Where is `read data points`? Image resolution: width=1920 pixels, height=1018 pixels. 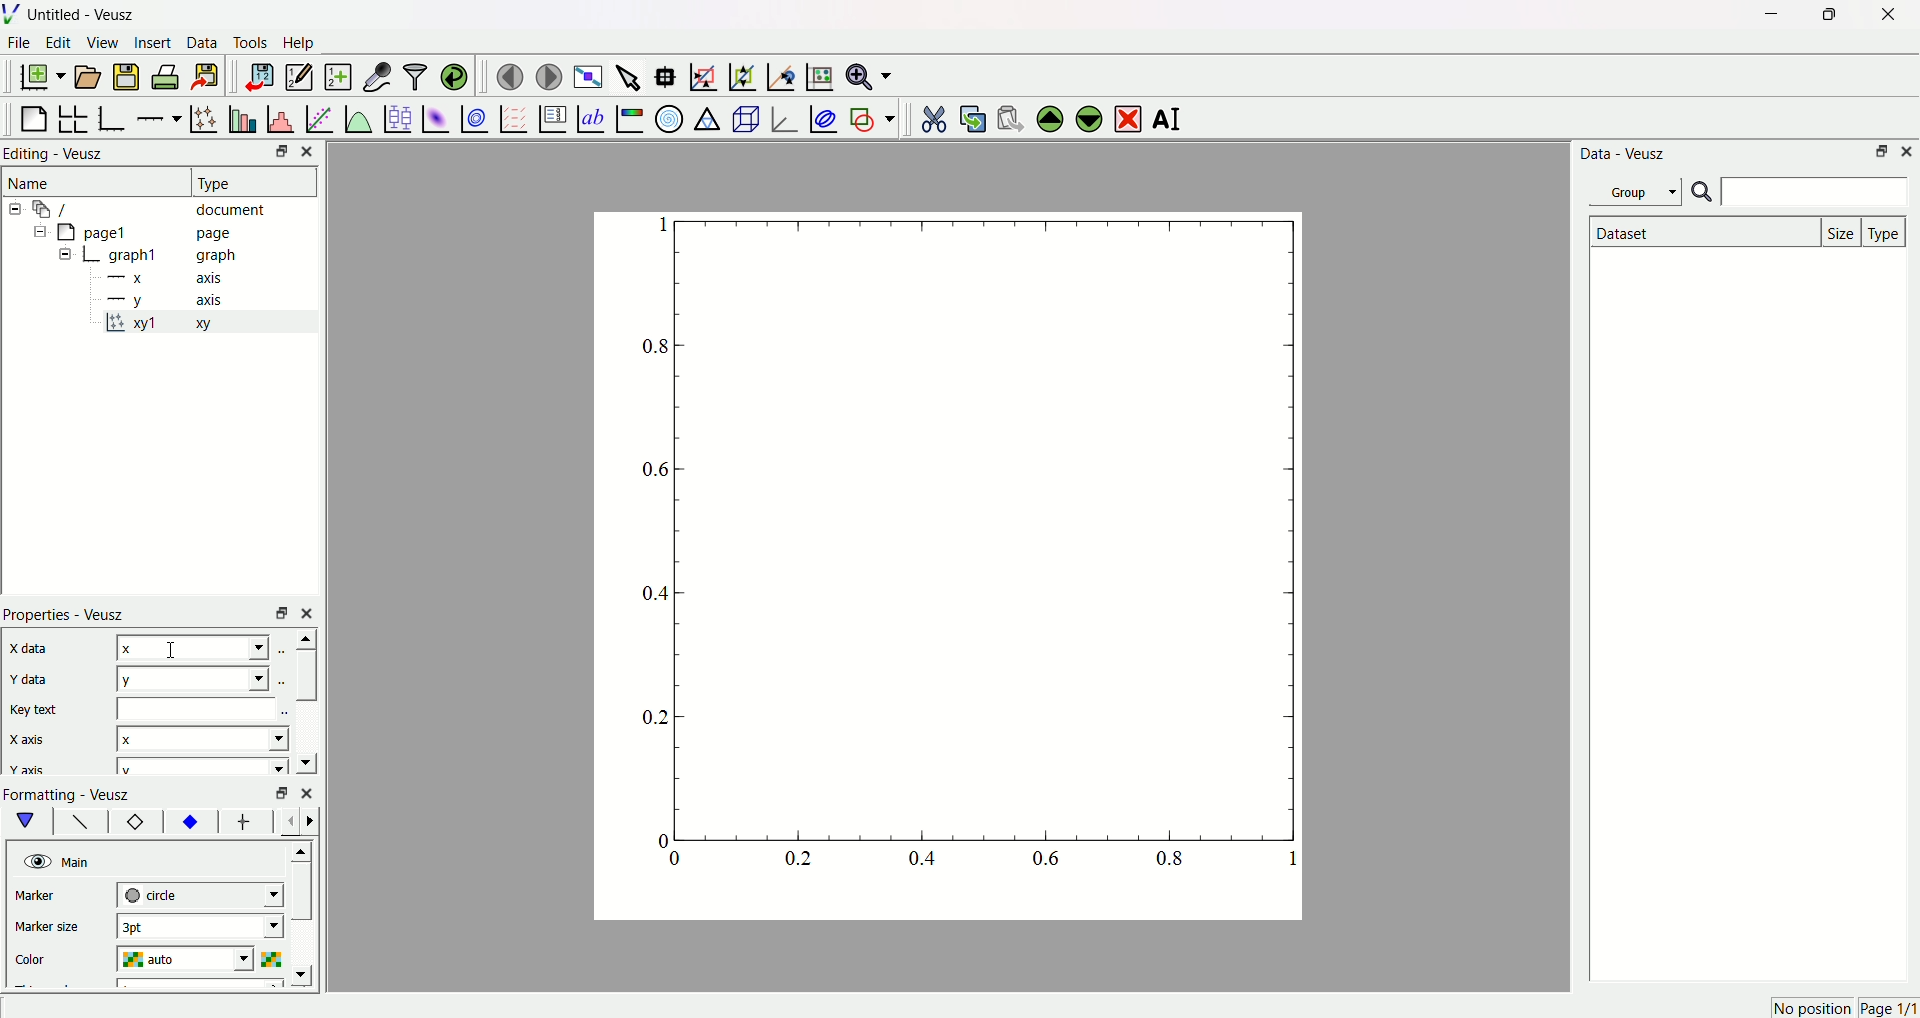
read data points is located at coordinates (669, 73).